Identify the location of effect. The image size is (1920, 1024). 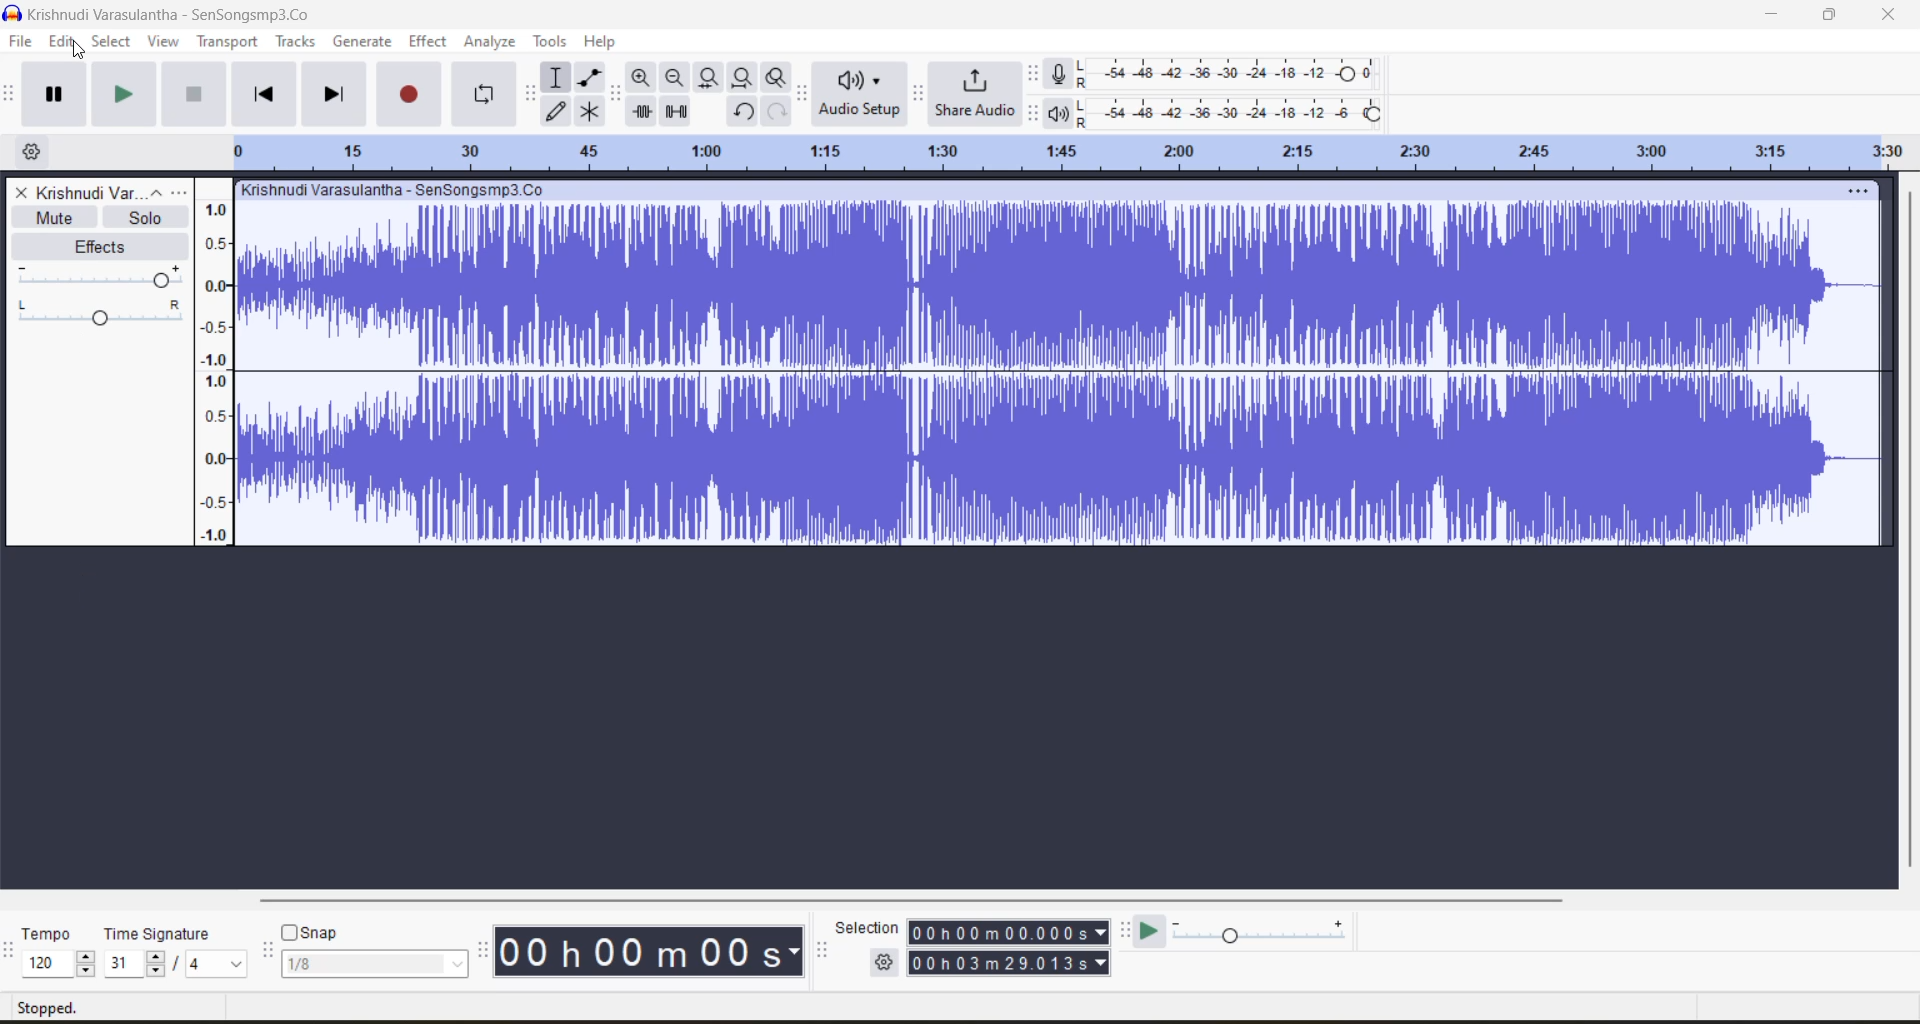
(429, 42).